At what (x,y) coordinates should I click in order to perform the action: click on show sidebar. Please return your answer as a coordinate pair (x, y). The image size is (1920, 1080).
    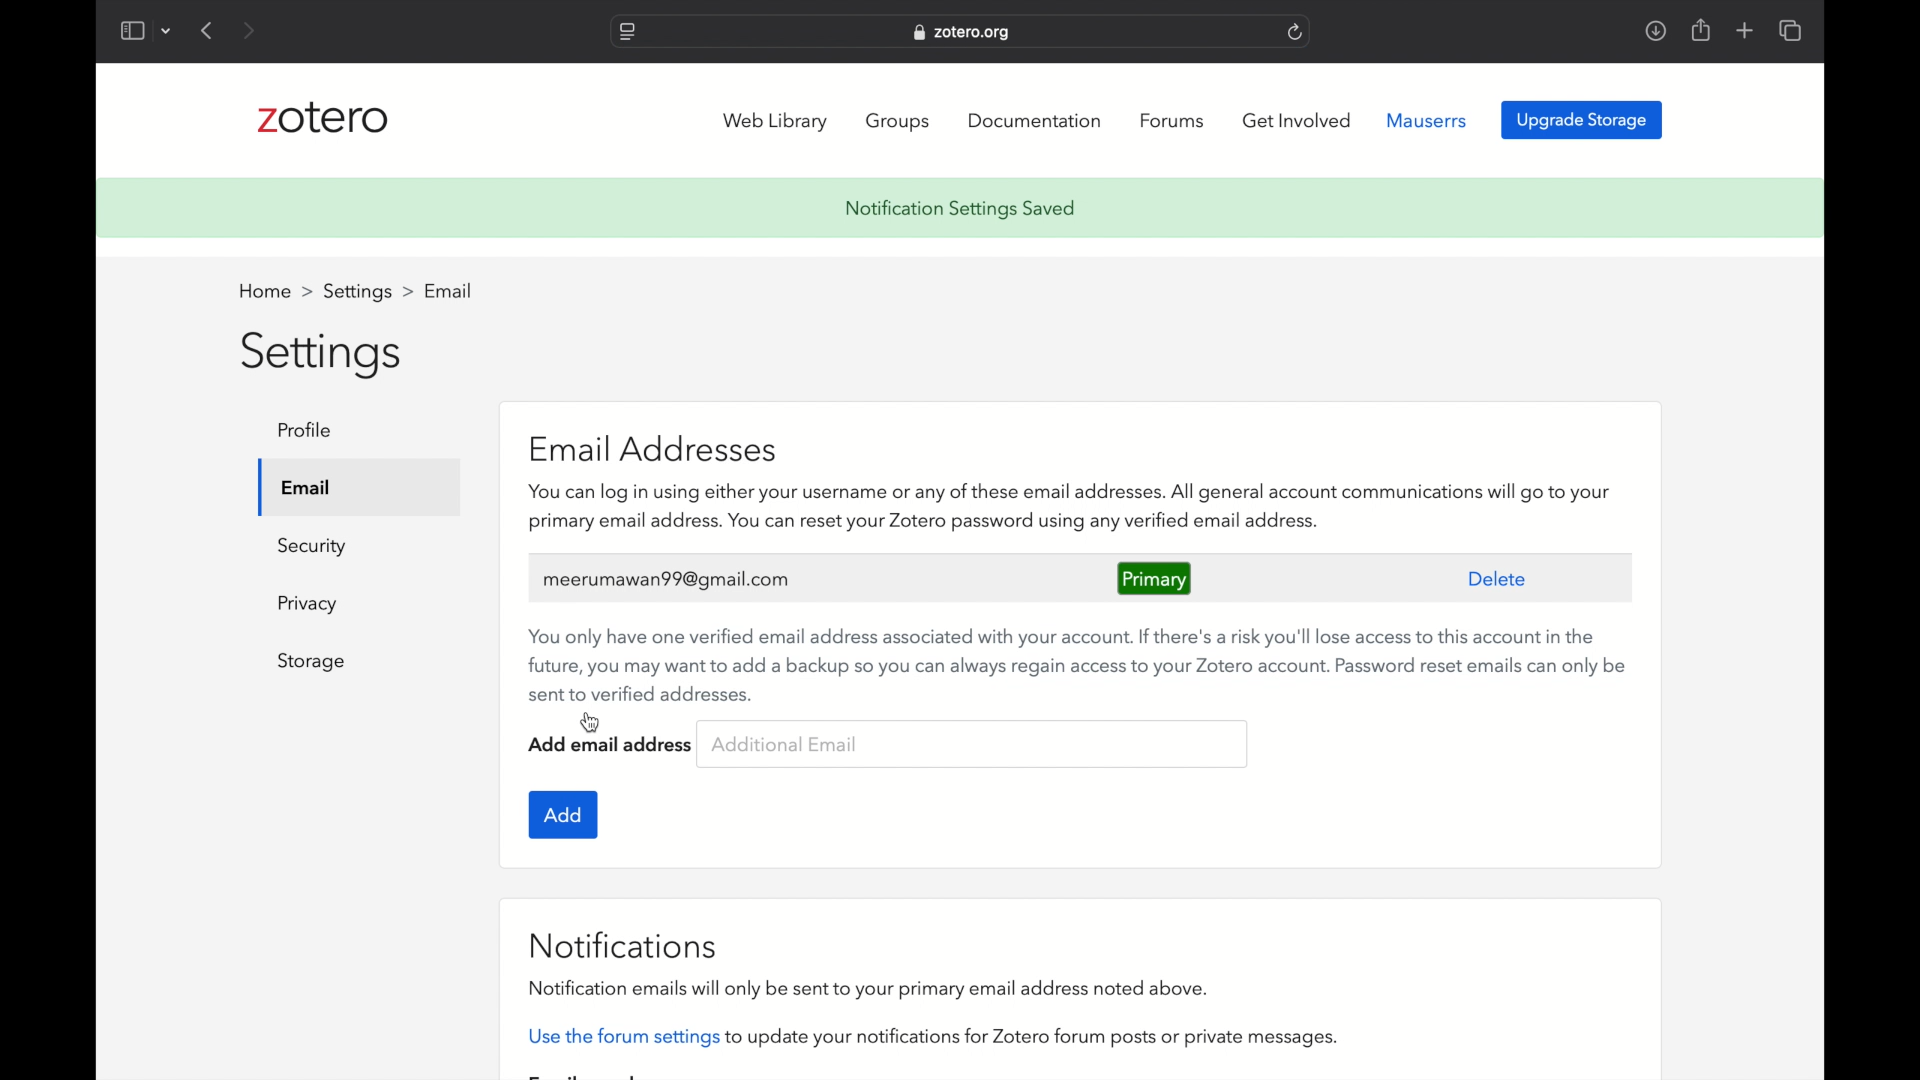
    Looking at the image, I should click on (131, 30).